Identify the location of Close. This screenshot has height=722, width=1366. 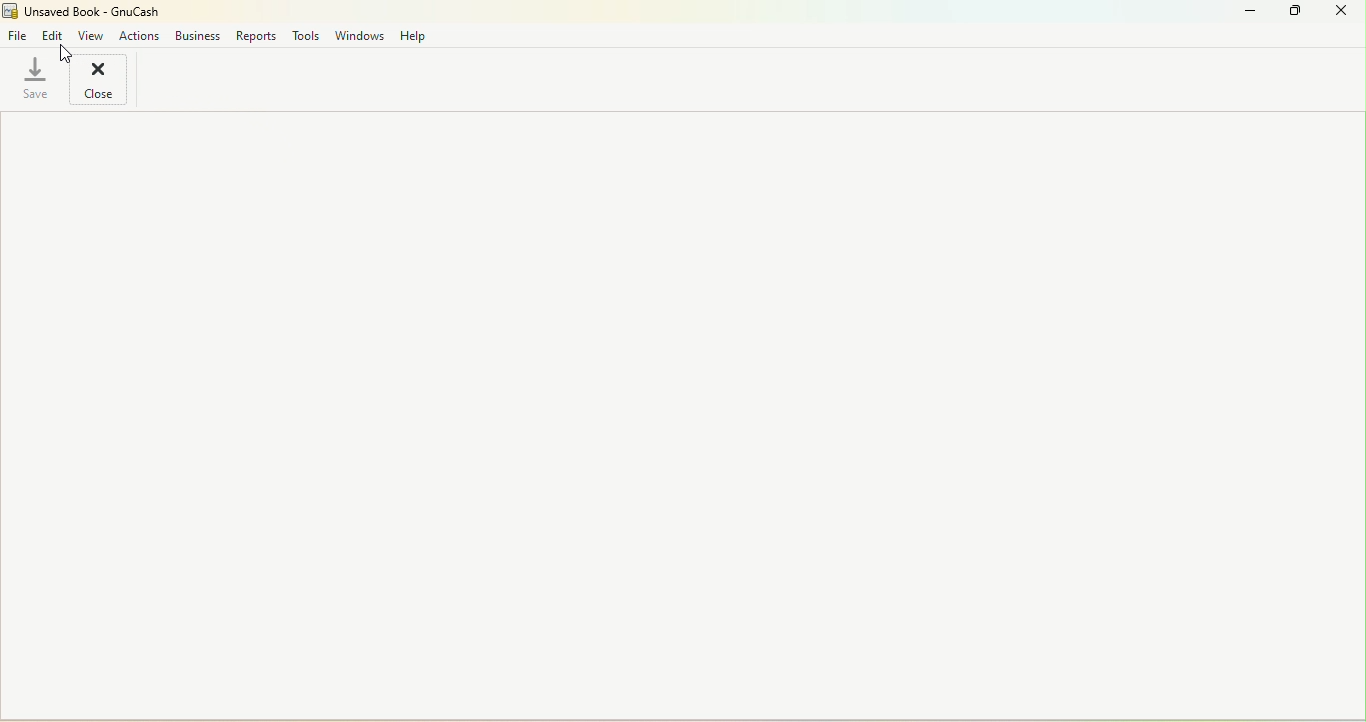
(100, 80).